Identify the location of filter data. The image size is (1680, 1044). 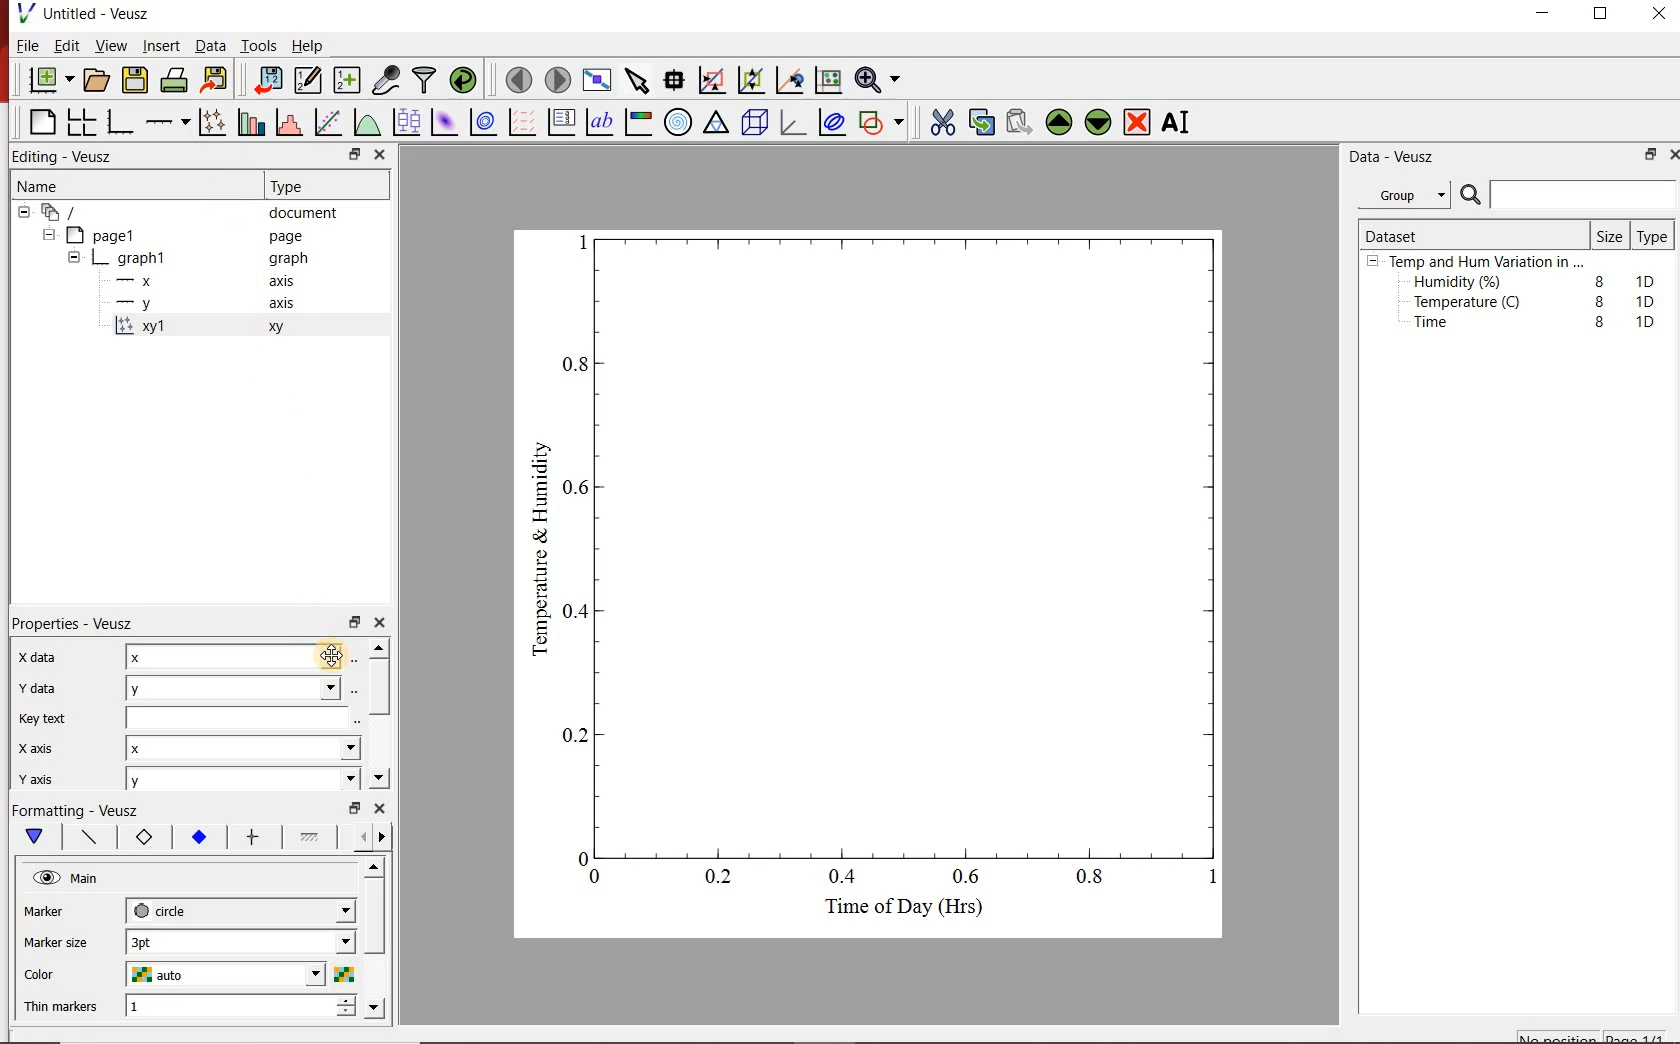
(425, 81).